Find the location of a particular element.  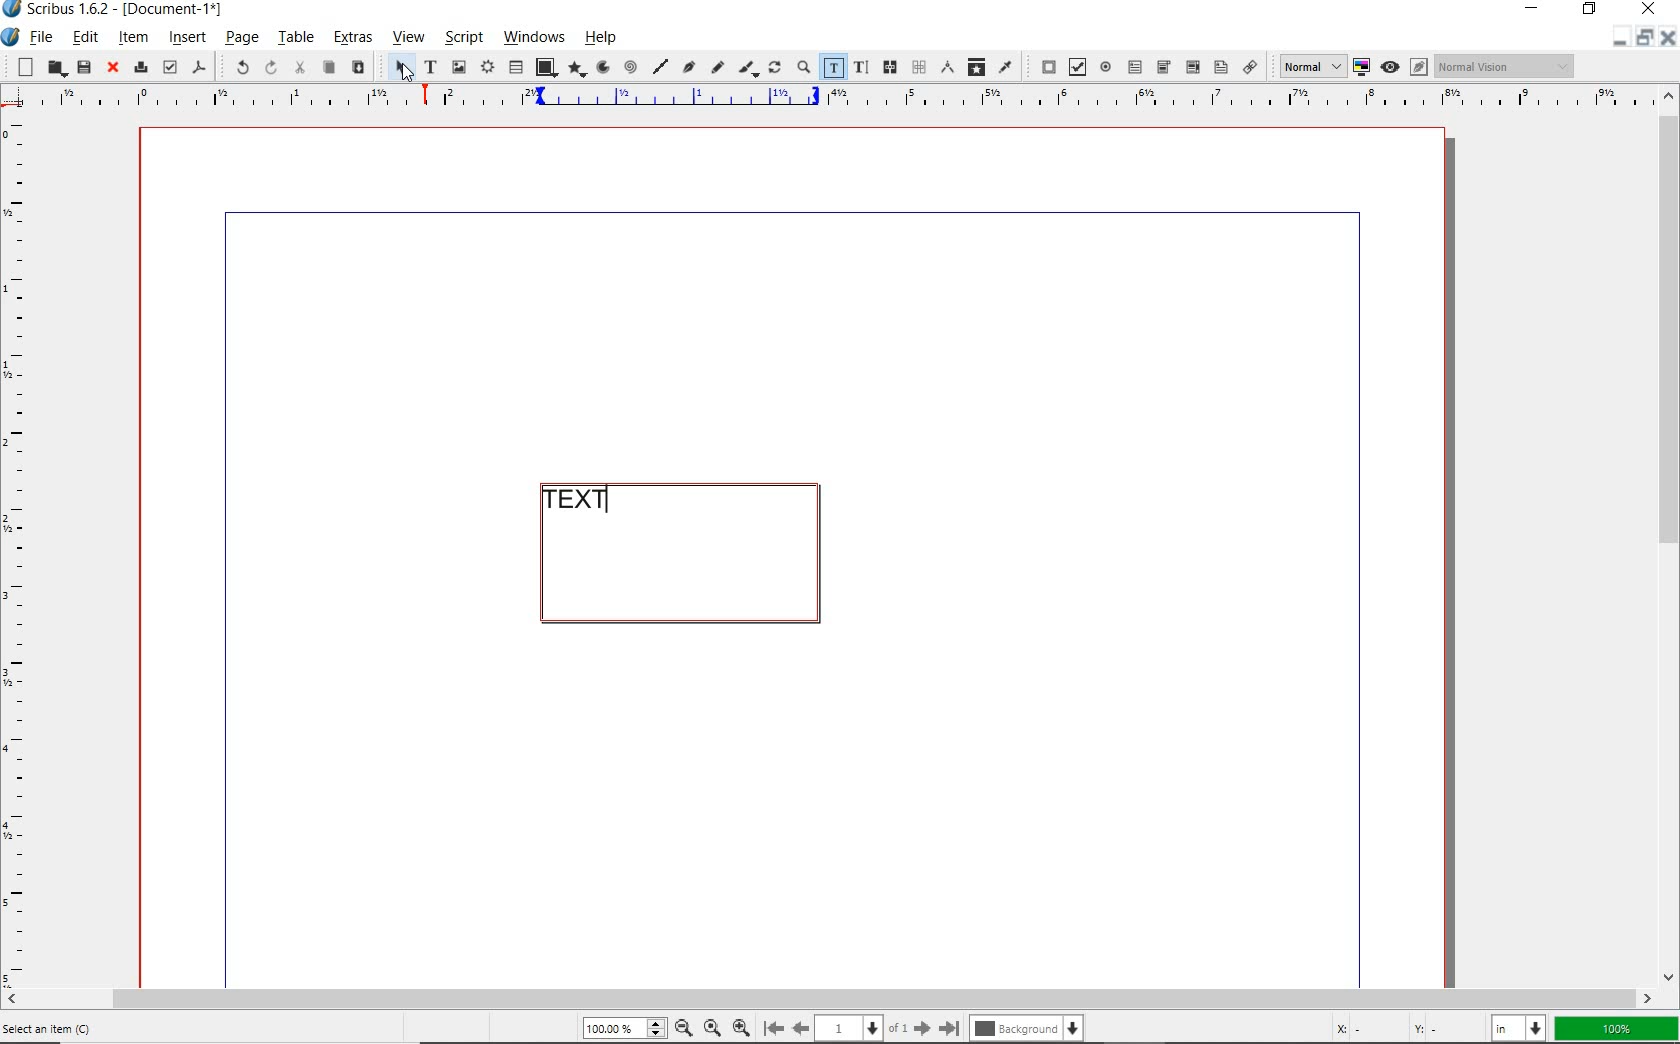

preflight verifier is located at coordinates (169, 66).